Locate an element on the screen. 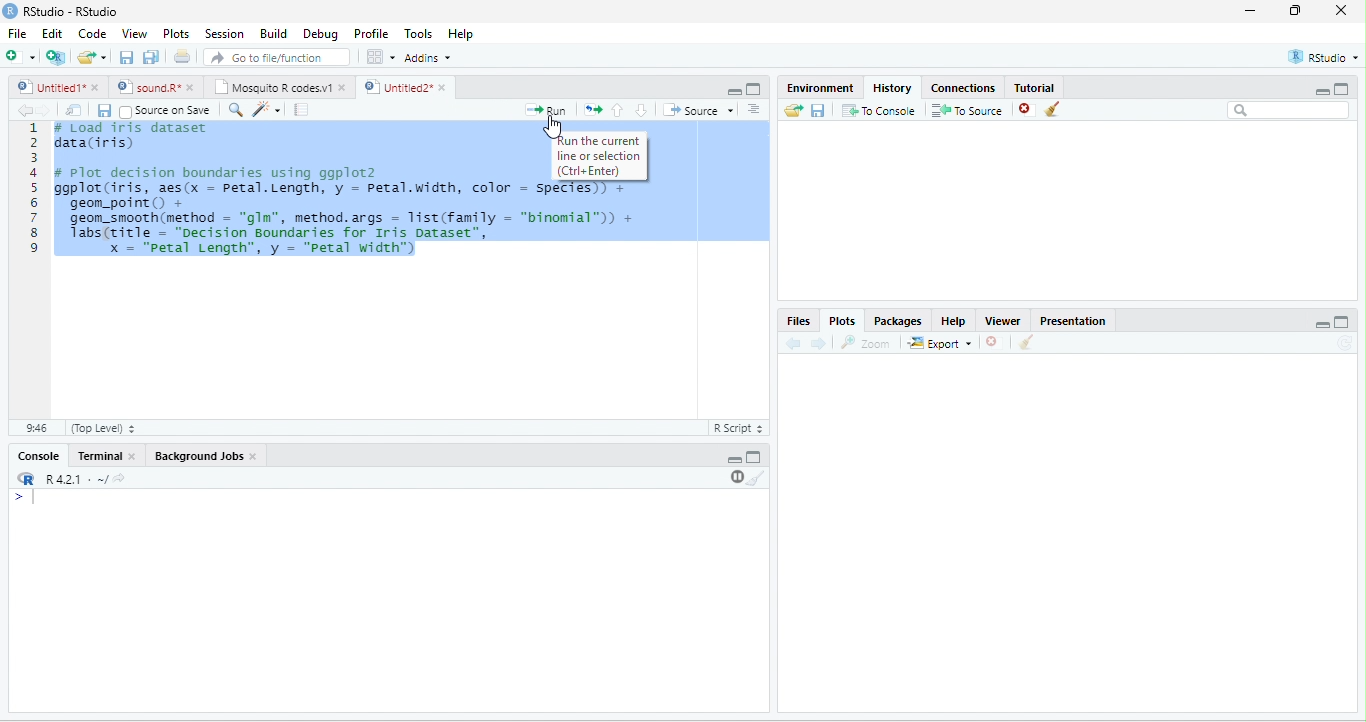  save is located at coordinates (104, 111).